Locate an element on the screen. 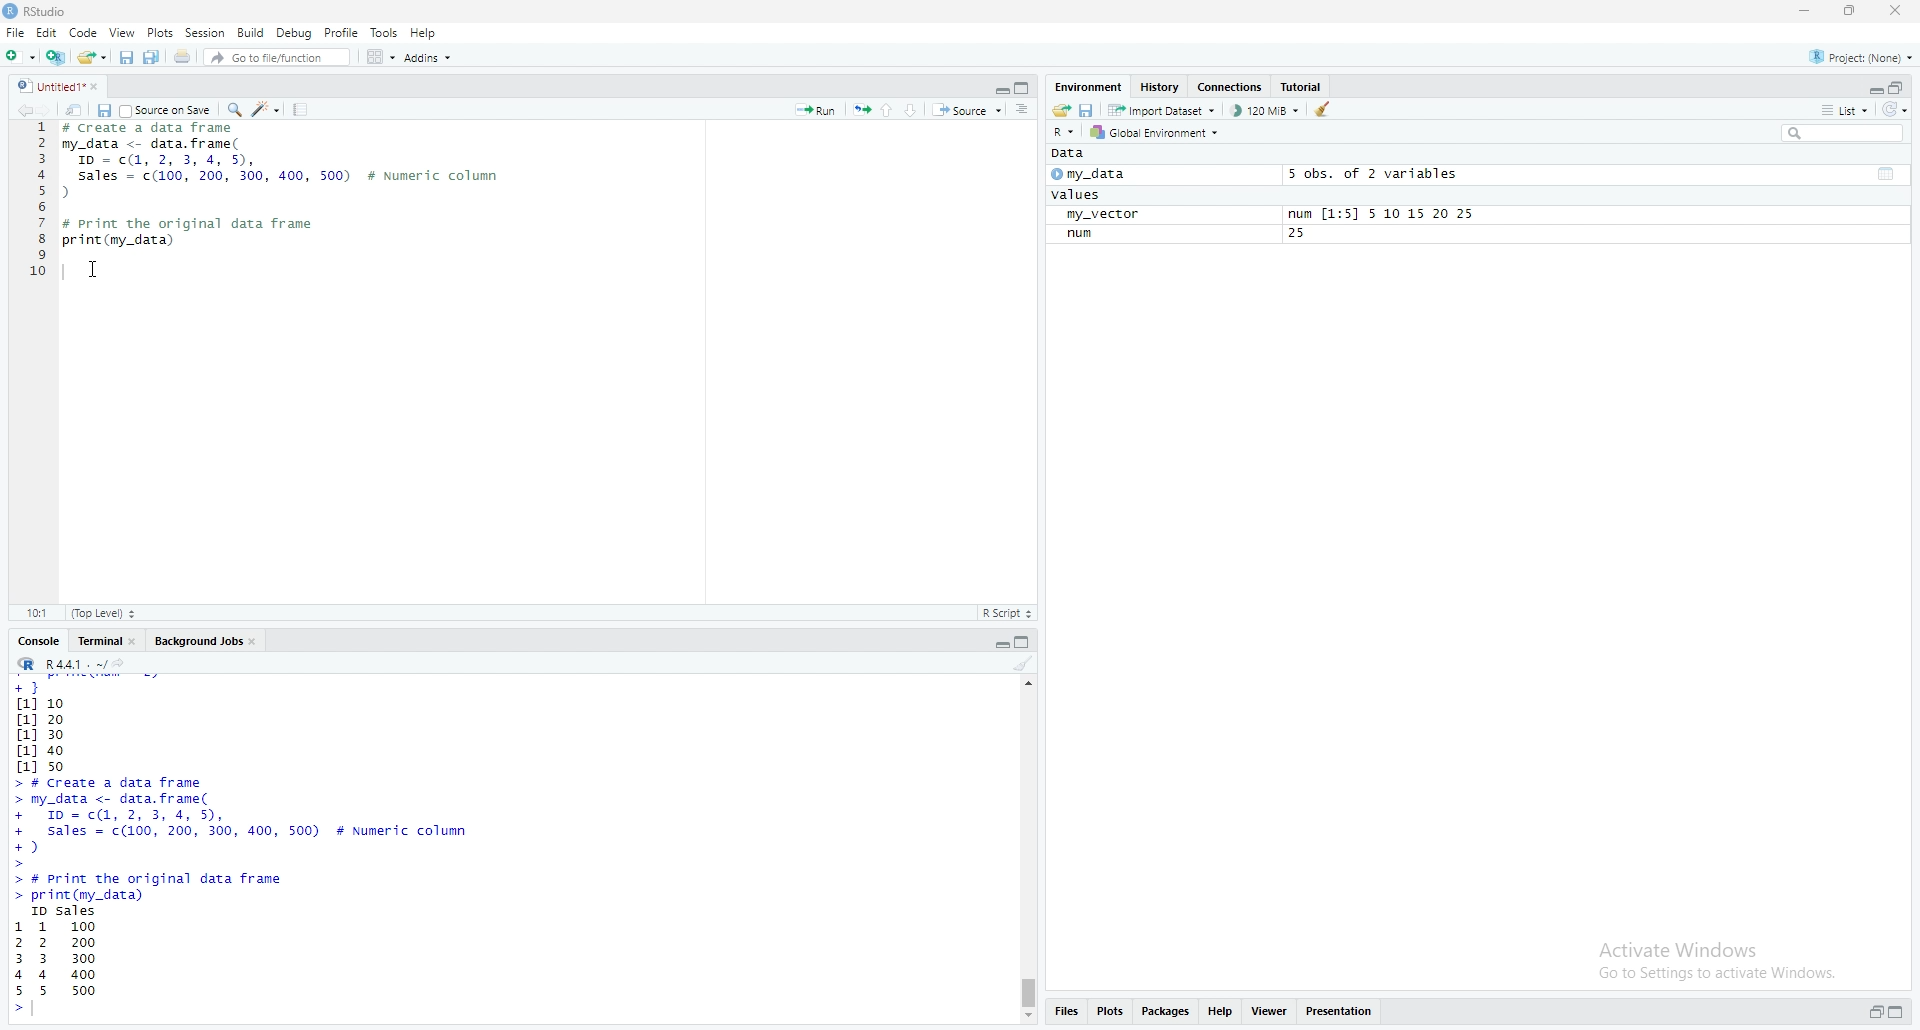 This screenshot has height=1030, width=1920. Background jobs is located at coordinates (200, 643).